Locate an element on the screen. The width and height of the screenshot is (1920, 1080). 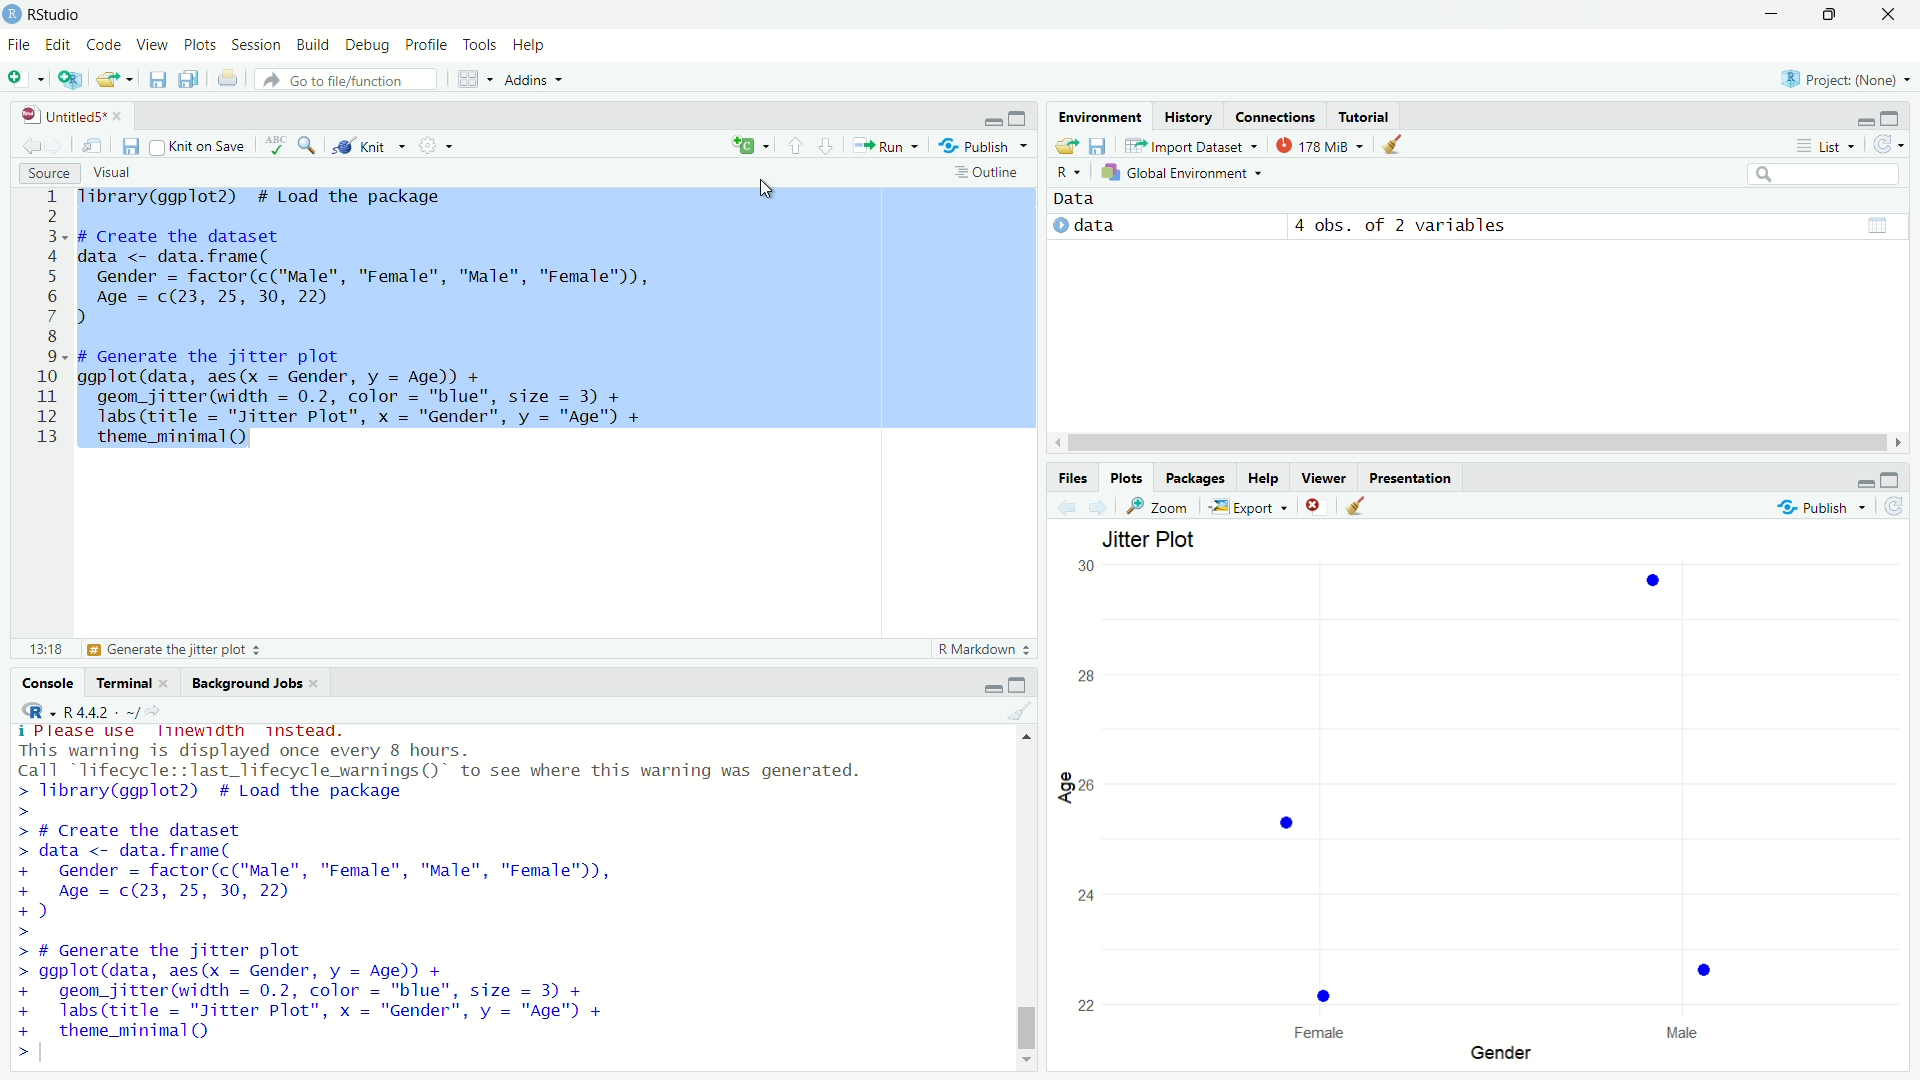
minimize is located at coordinates (1862, 116).